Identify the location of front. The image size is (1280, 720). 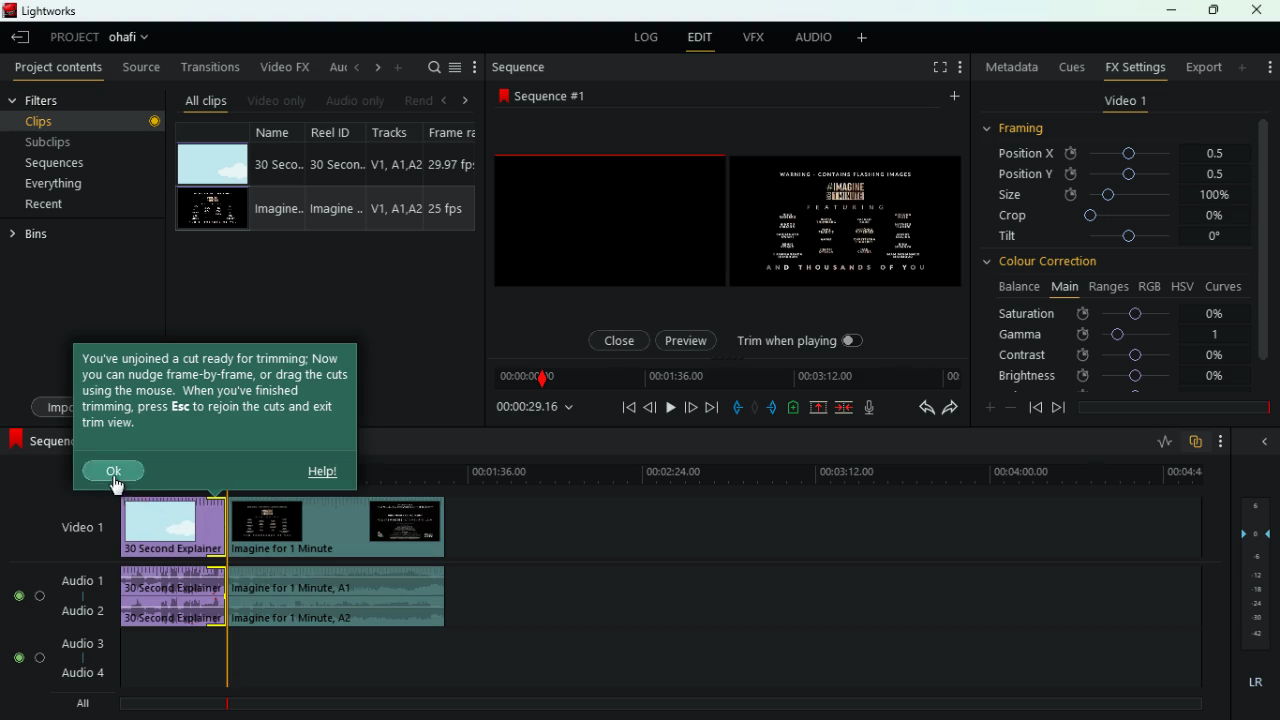
(1059, 407).